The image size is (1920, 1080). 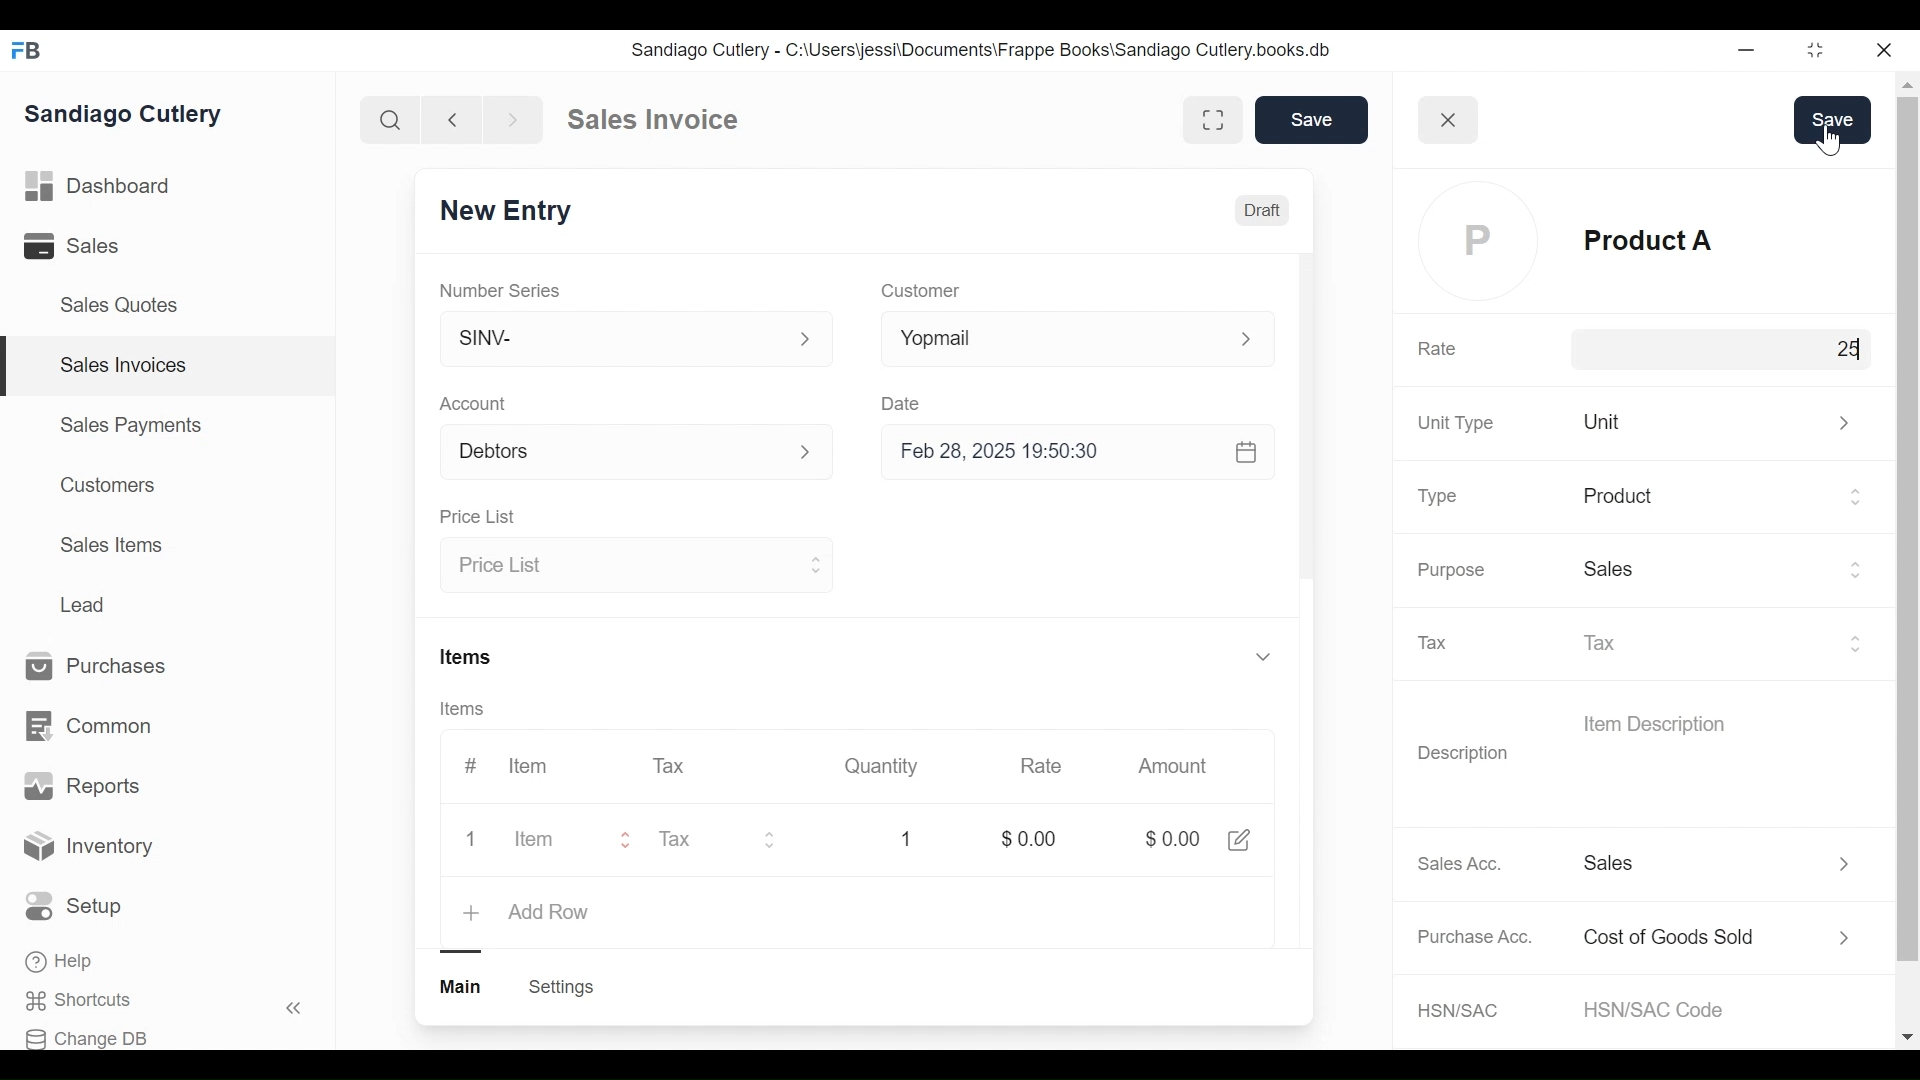 What do you see at coordinates (1906, 527) in the screenshot?
I see `scrollbar` at bounding box center [1906, 527].